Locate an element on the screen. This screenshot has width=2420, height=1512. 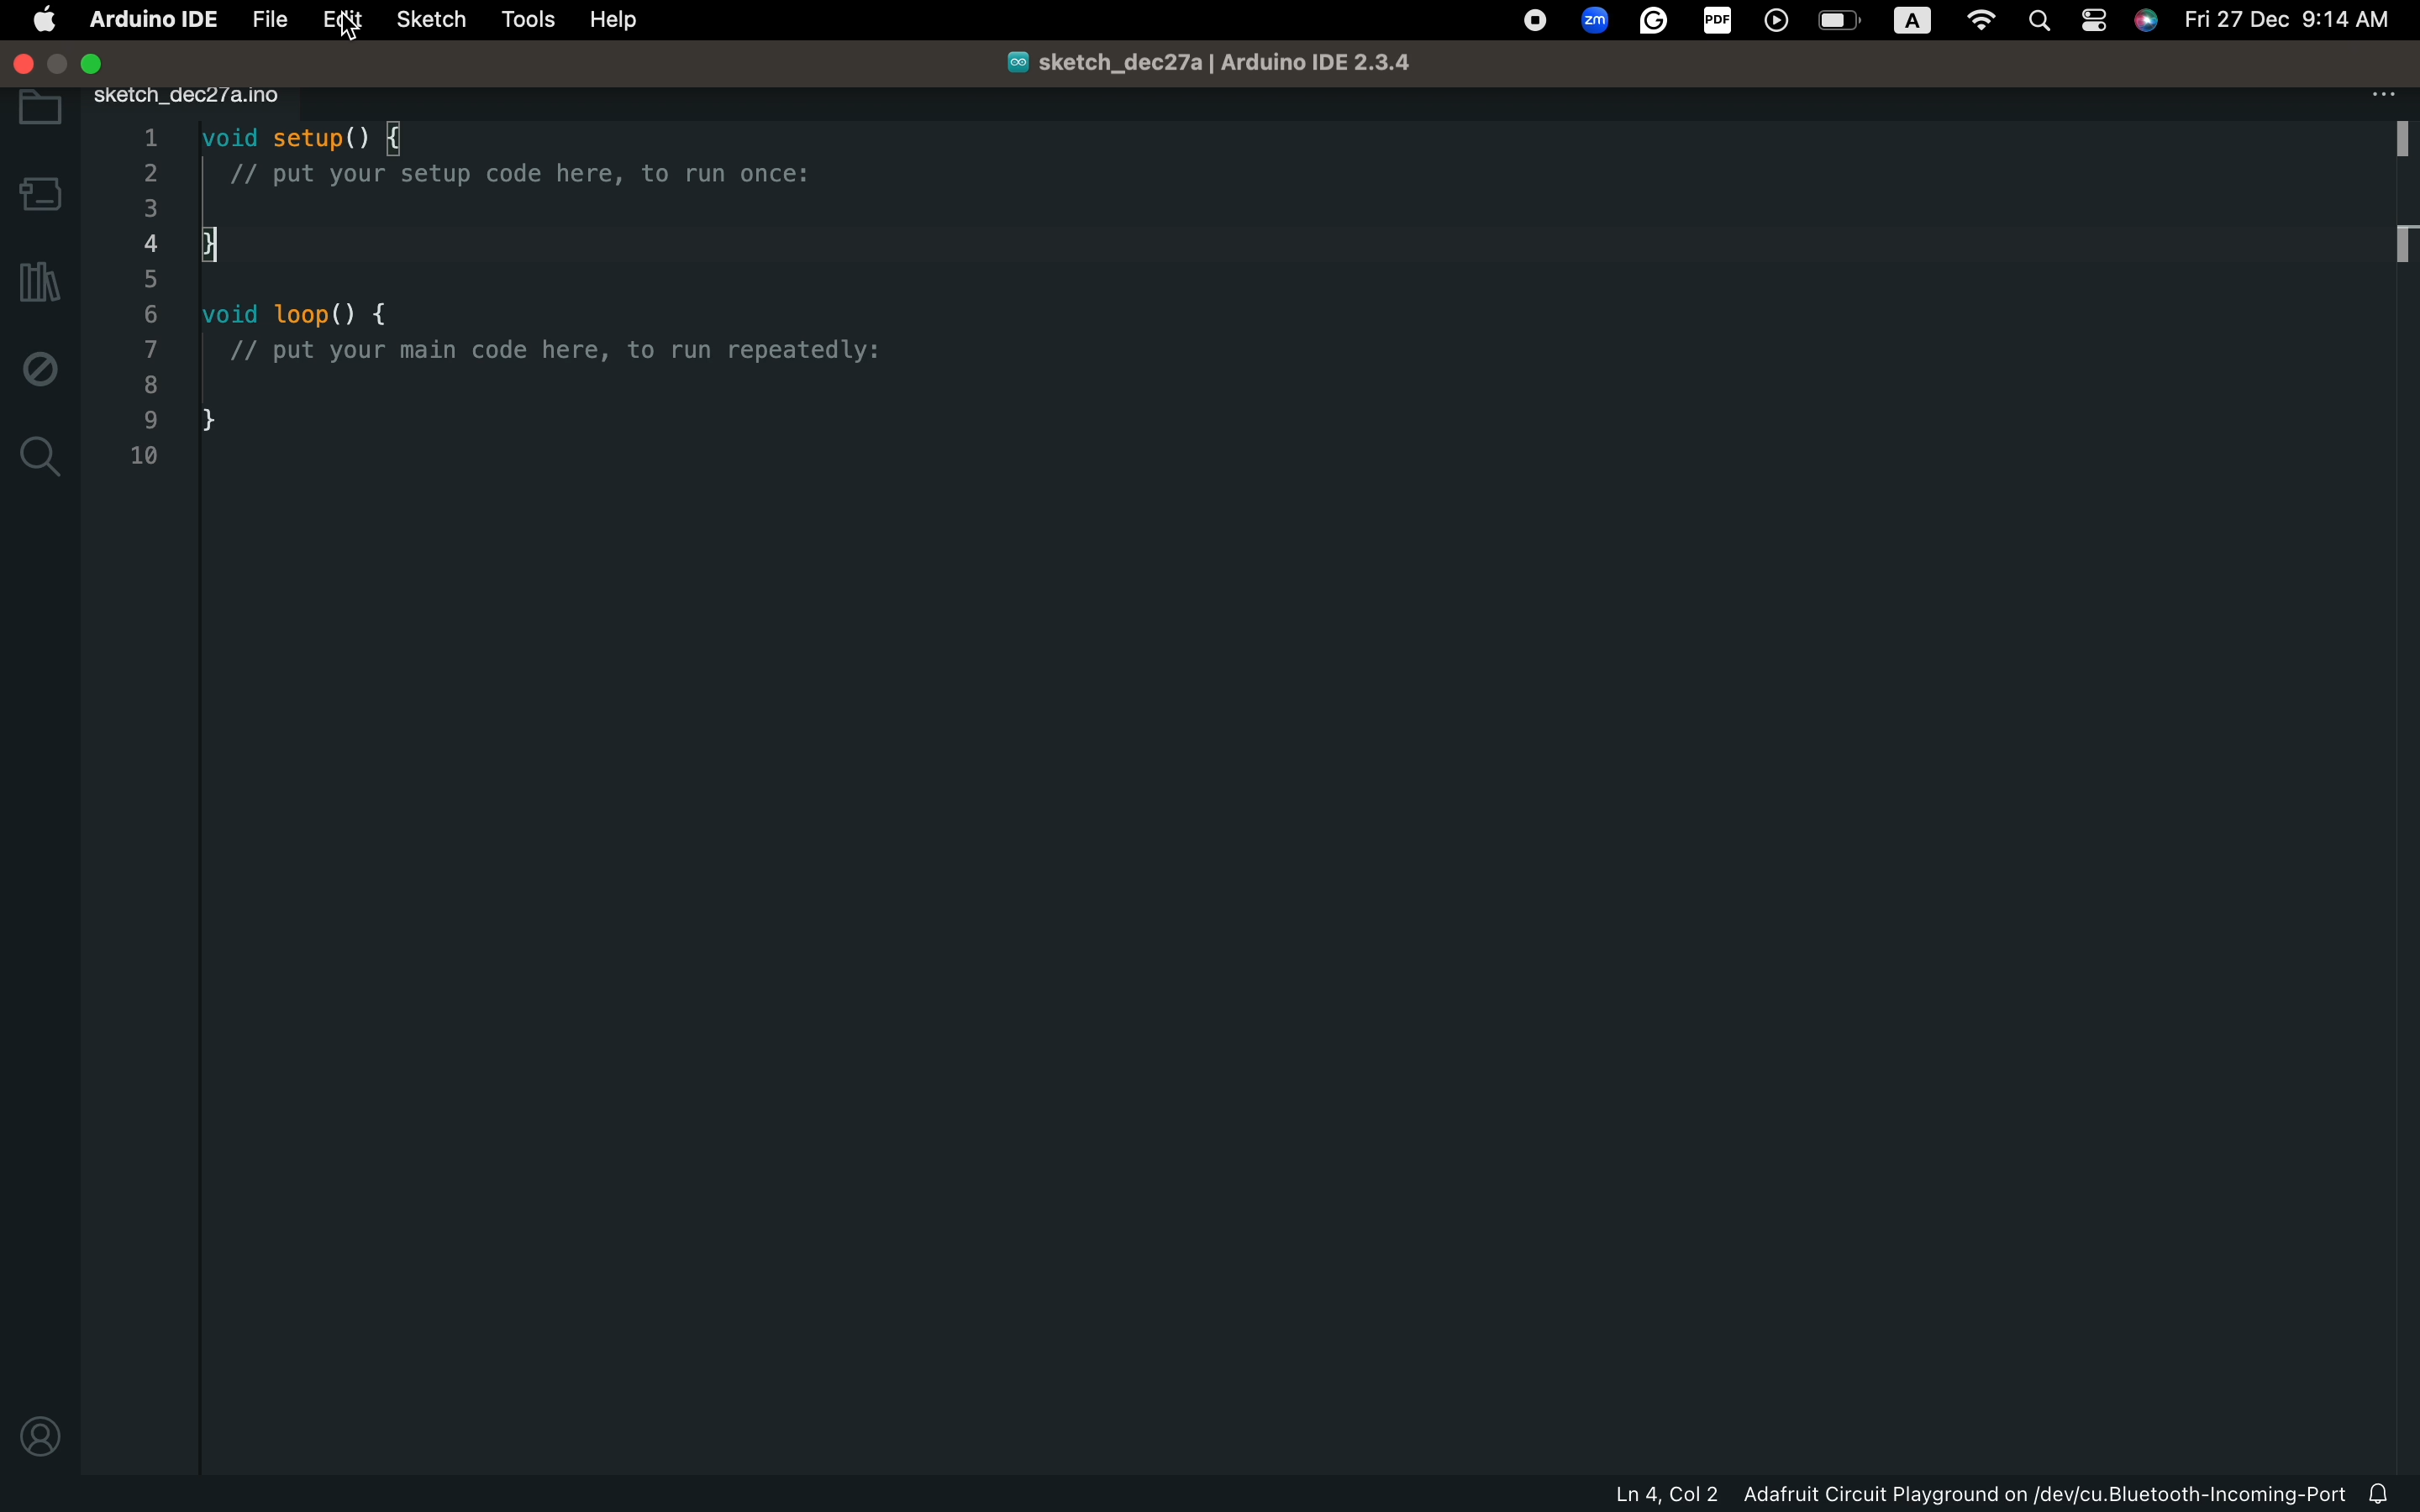
sketch_dec27/a.ino is located at coordinates (188, 98).